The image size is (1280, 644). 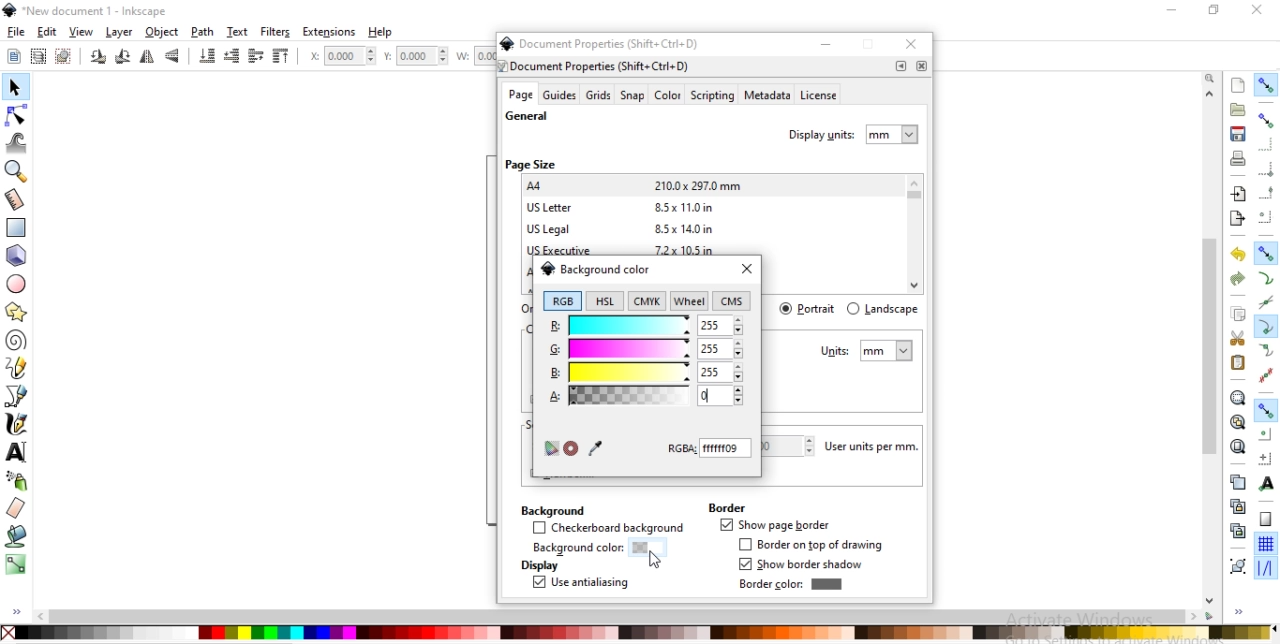 What do you see at coordinates (603, 301) in the screenshot?
I see `hsl` at bounding box center [603, 301].